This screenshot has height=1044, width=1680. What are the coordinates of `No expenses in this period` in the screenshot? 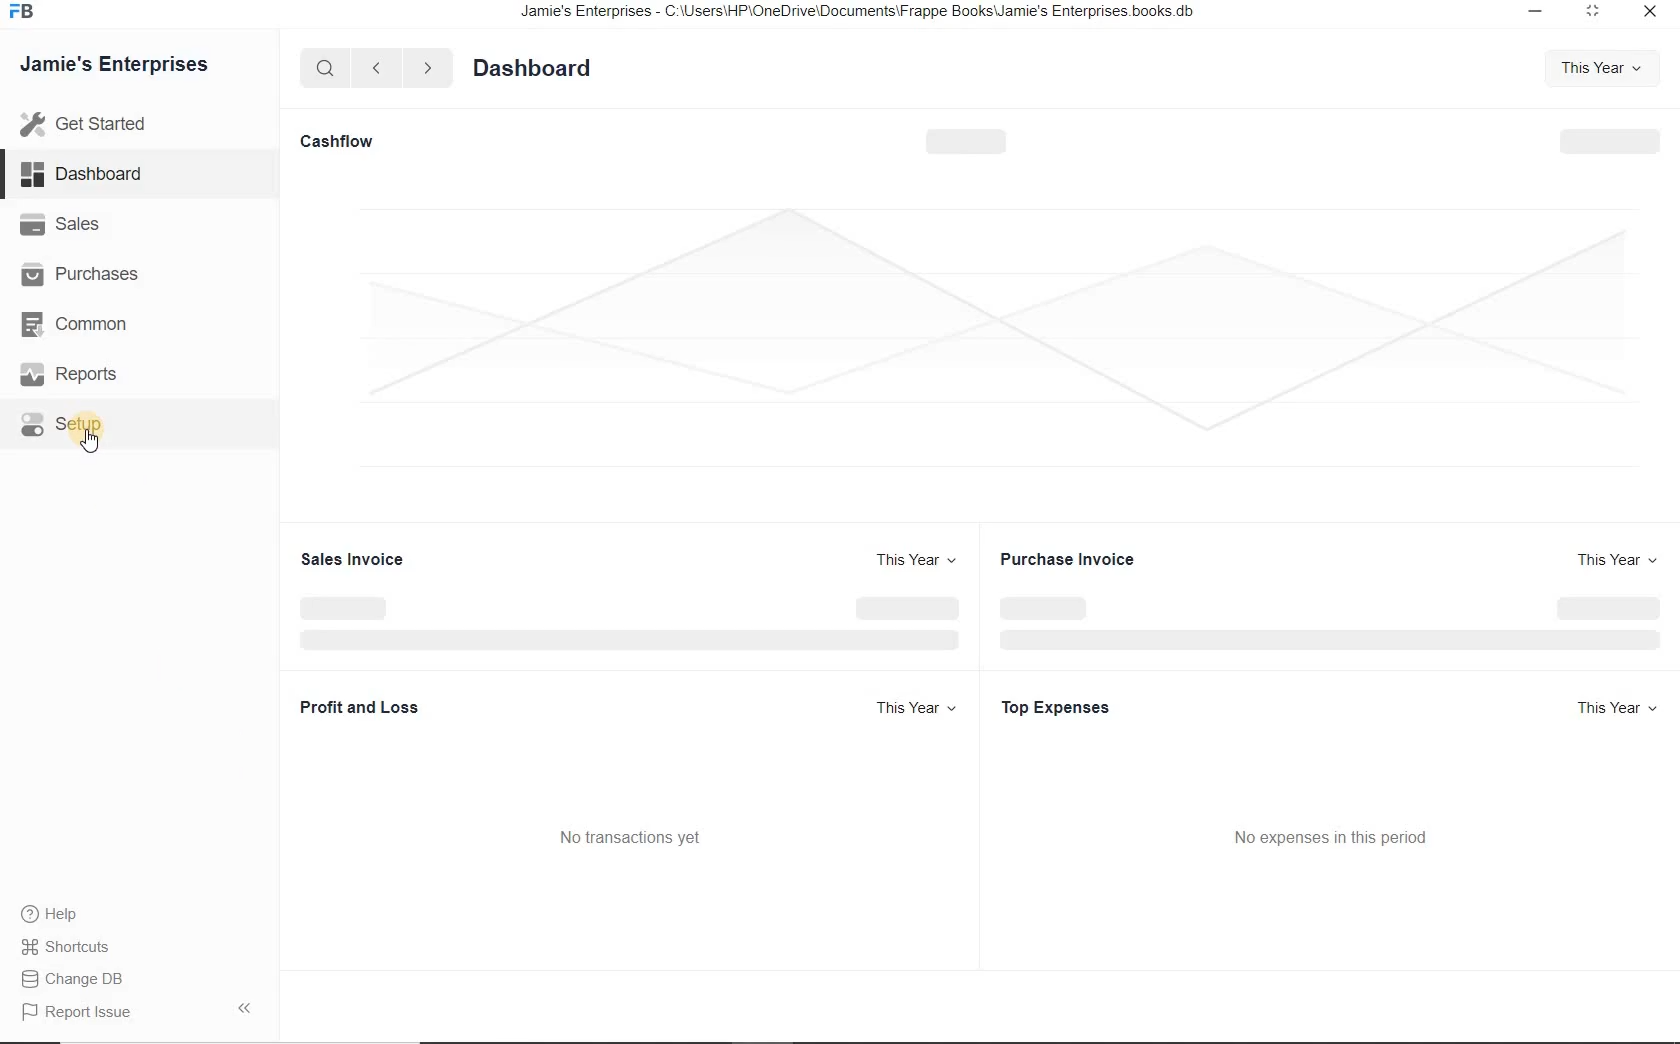 It's located at (1336, 835).